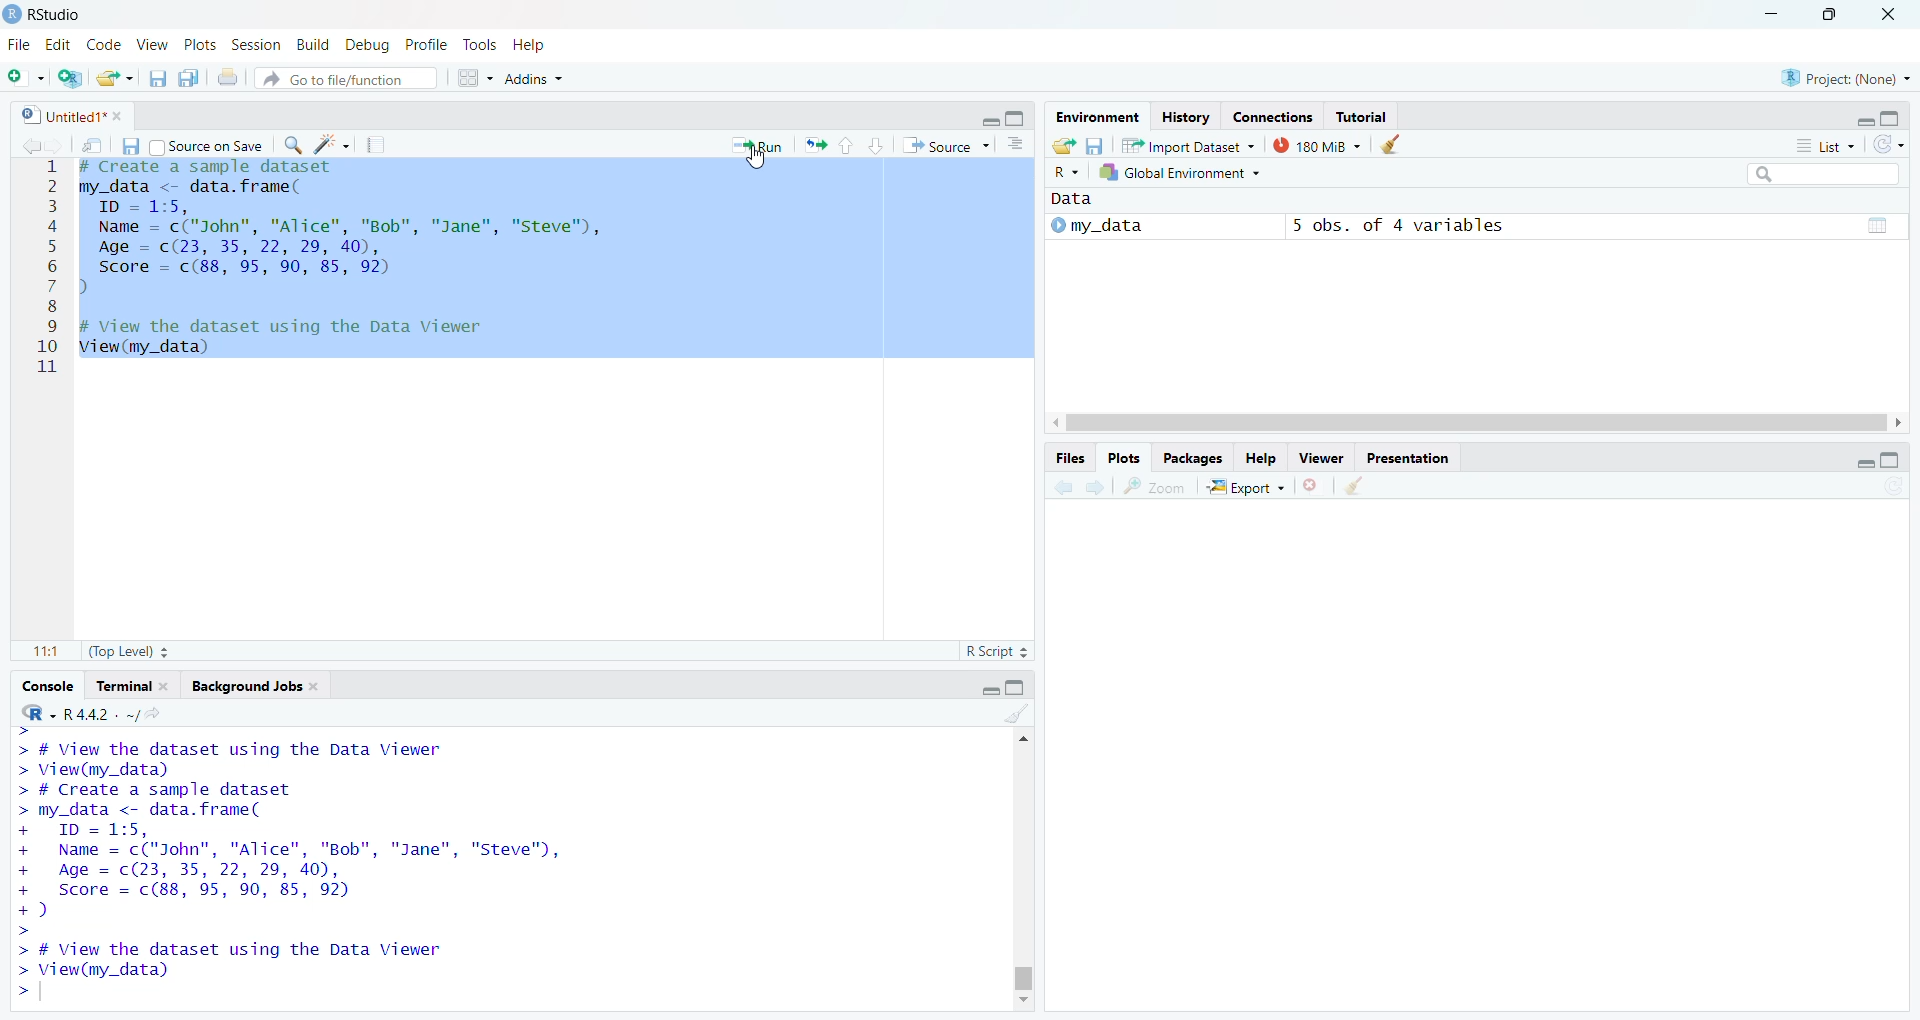  I want to click on Close, so click(1886, 15).